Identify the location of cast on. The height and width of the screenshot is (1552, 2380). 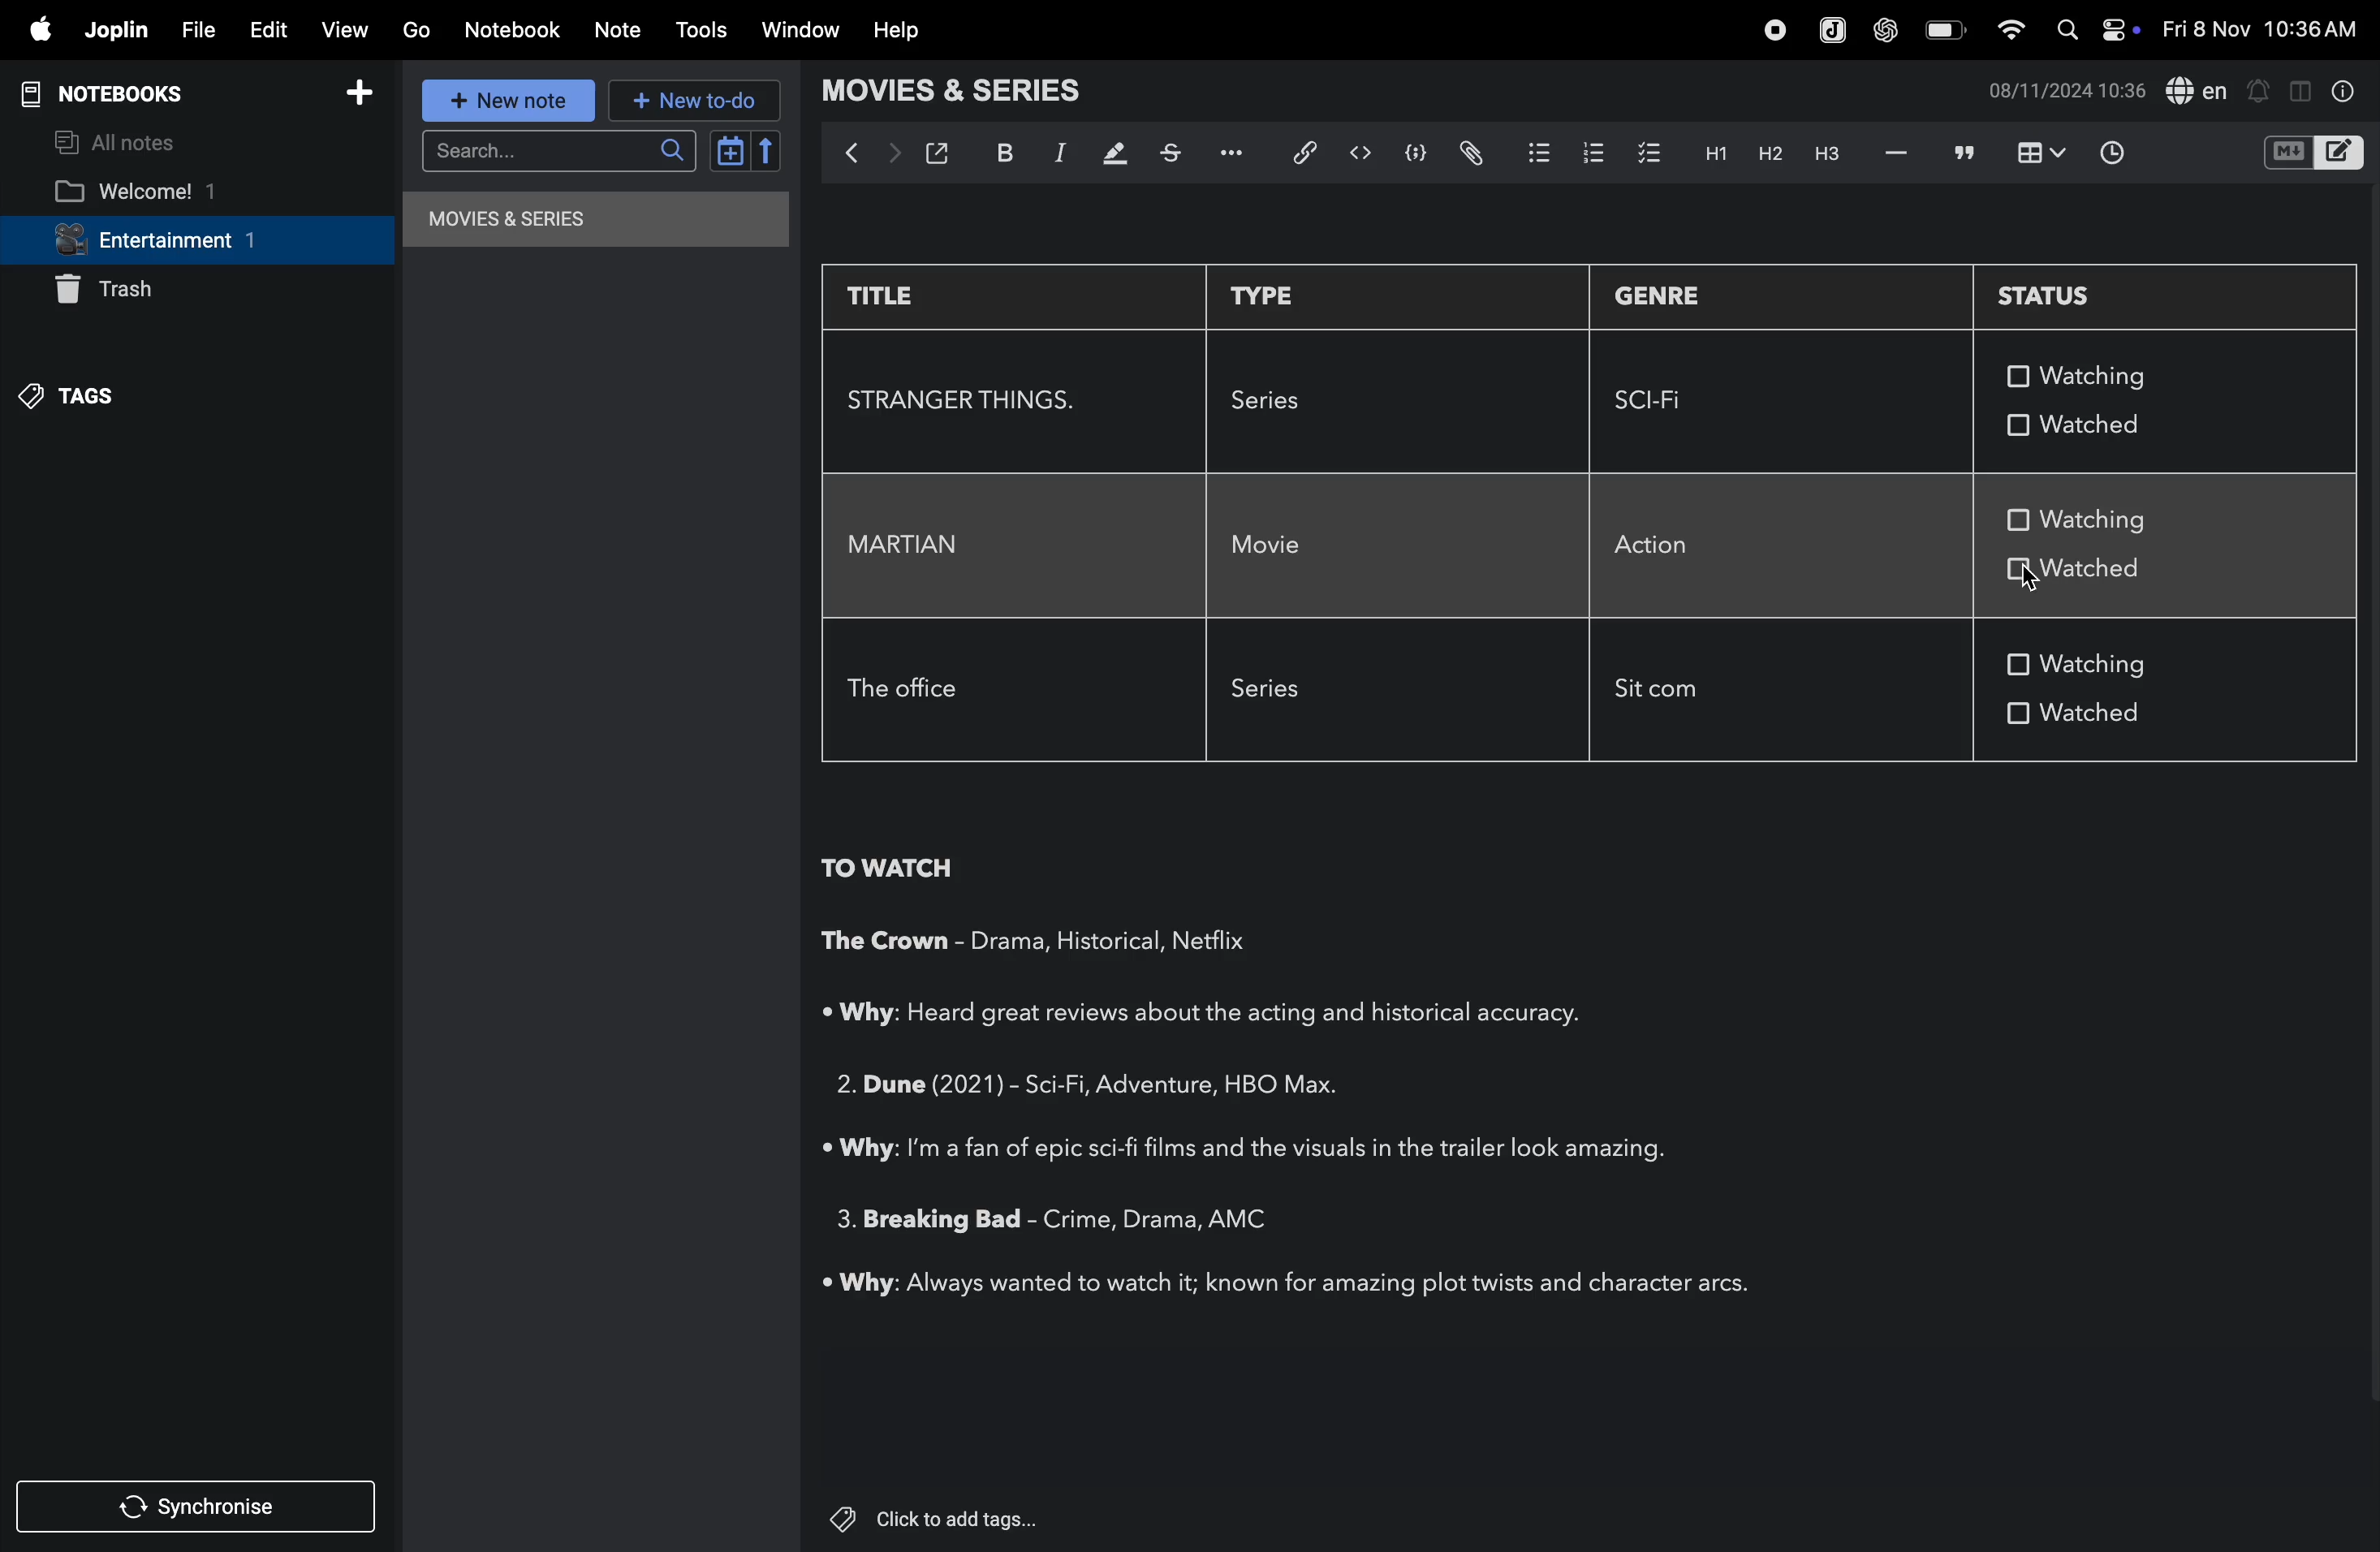
(1217, 941).